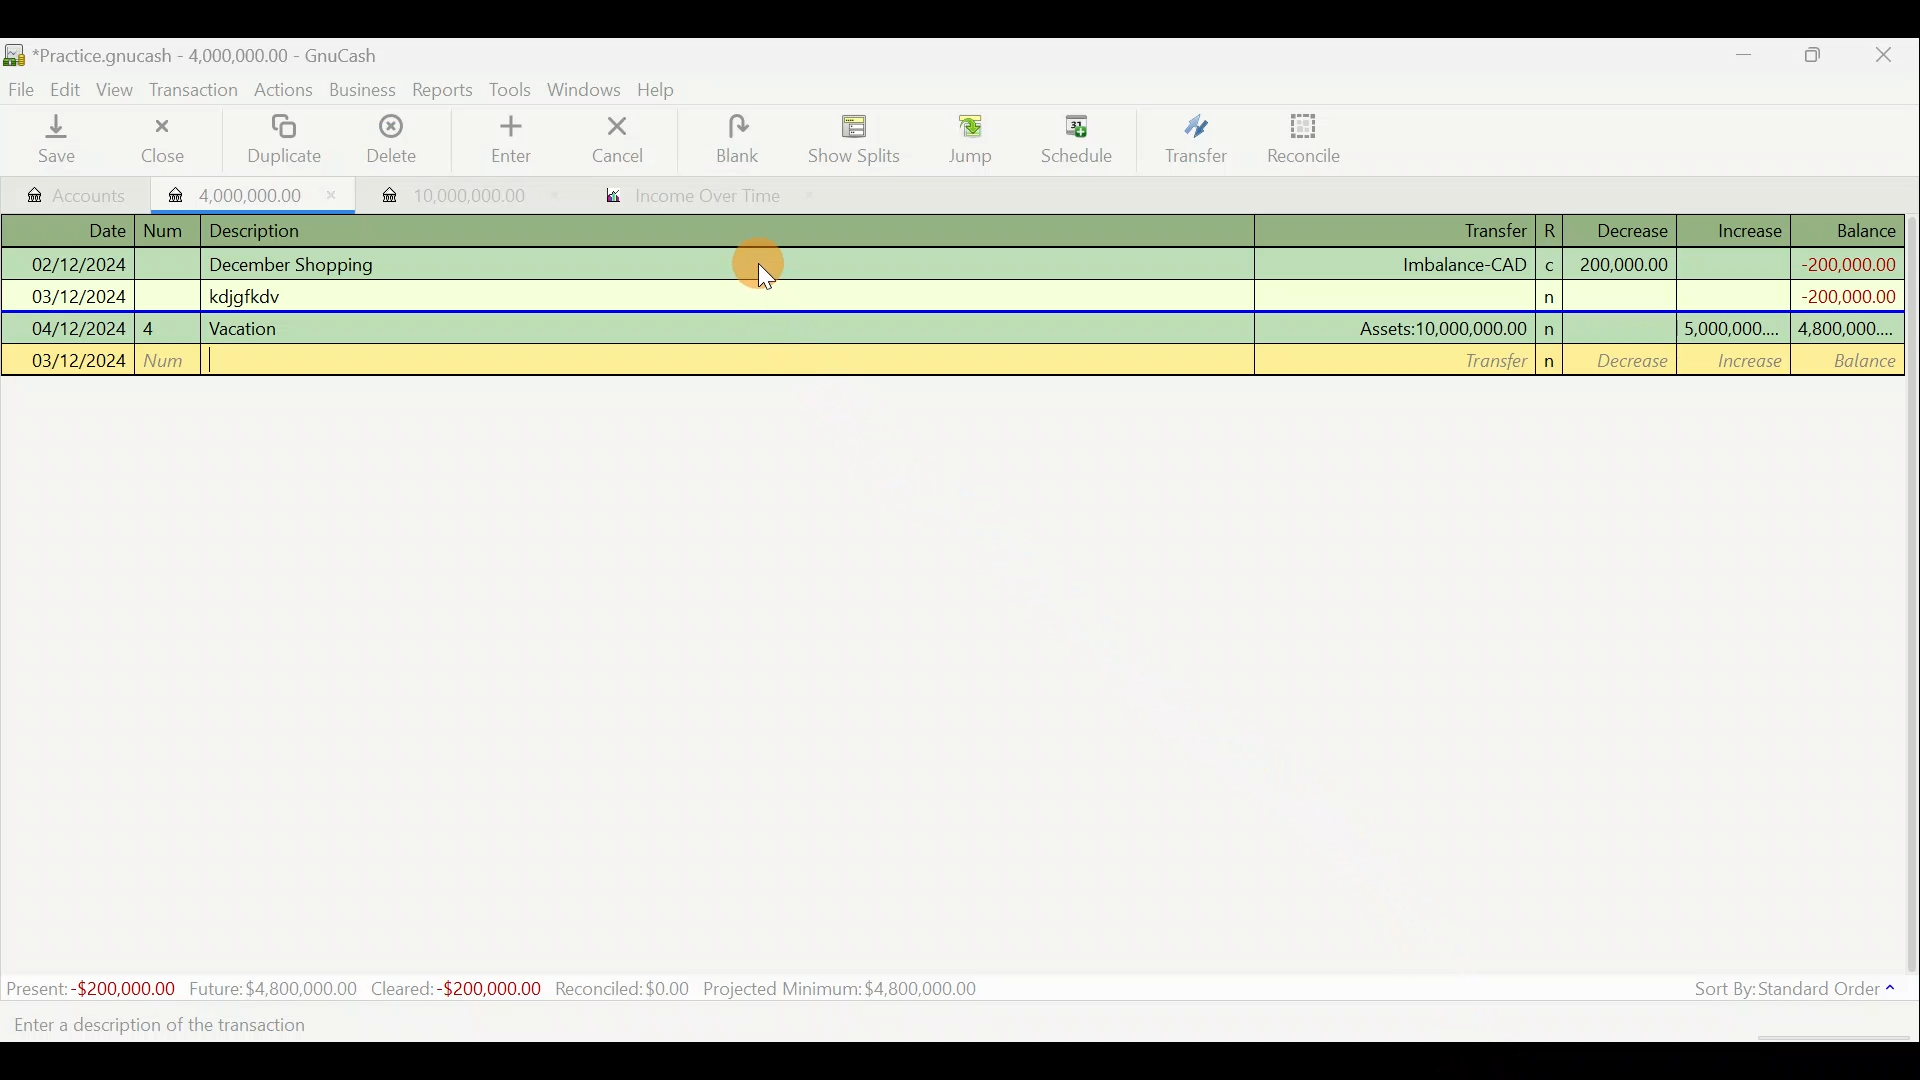 The height and width of the screenshot is (1080, 1920). Describe the element at coordinates (174, 1026) in the screenshot. I see `Enter a description` at that location.